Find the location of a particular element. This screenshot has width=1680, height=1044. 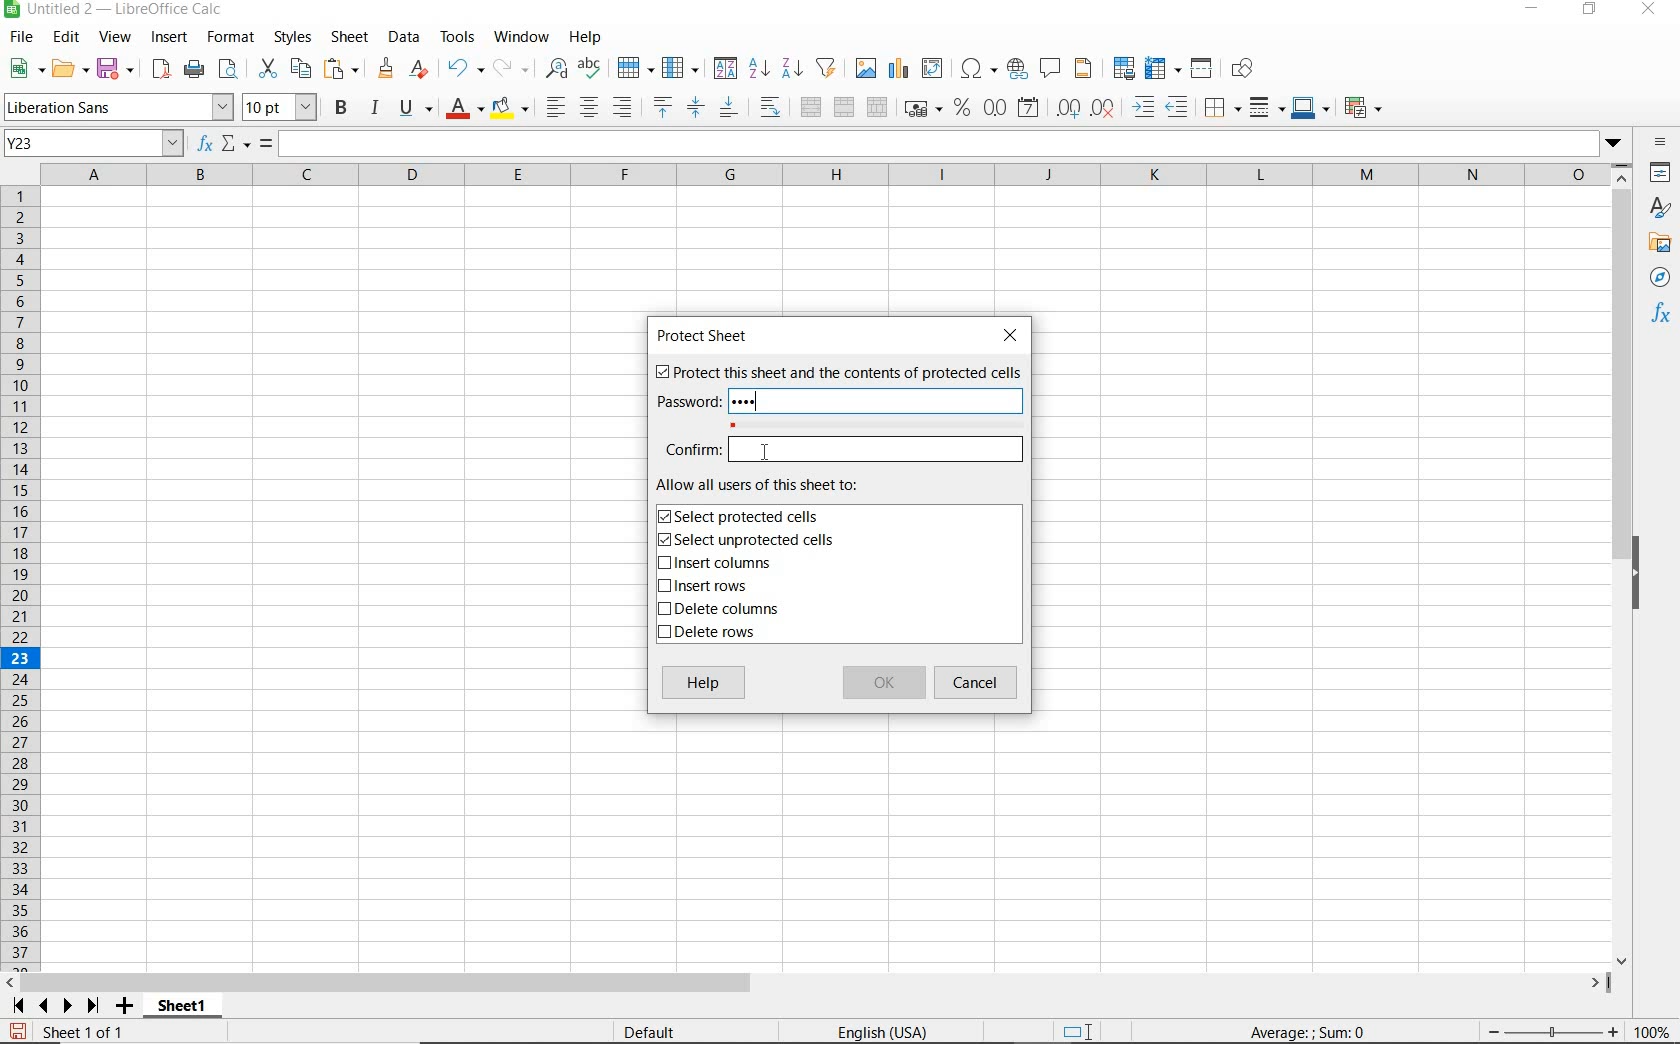

OK is located at coordinates (883, 684).